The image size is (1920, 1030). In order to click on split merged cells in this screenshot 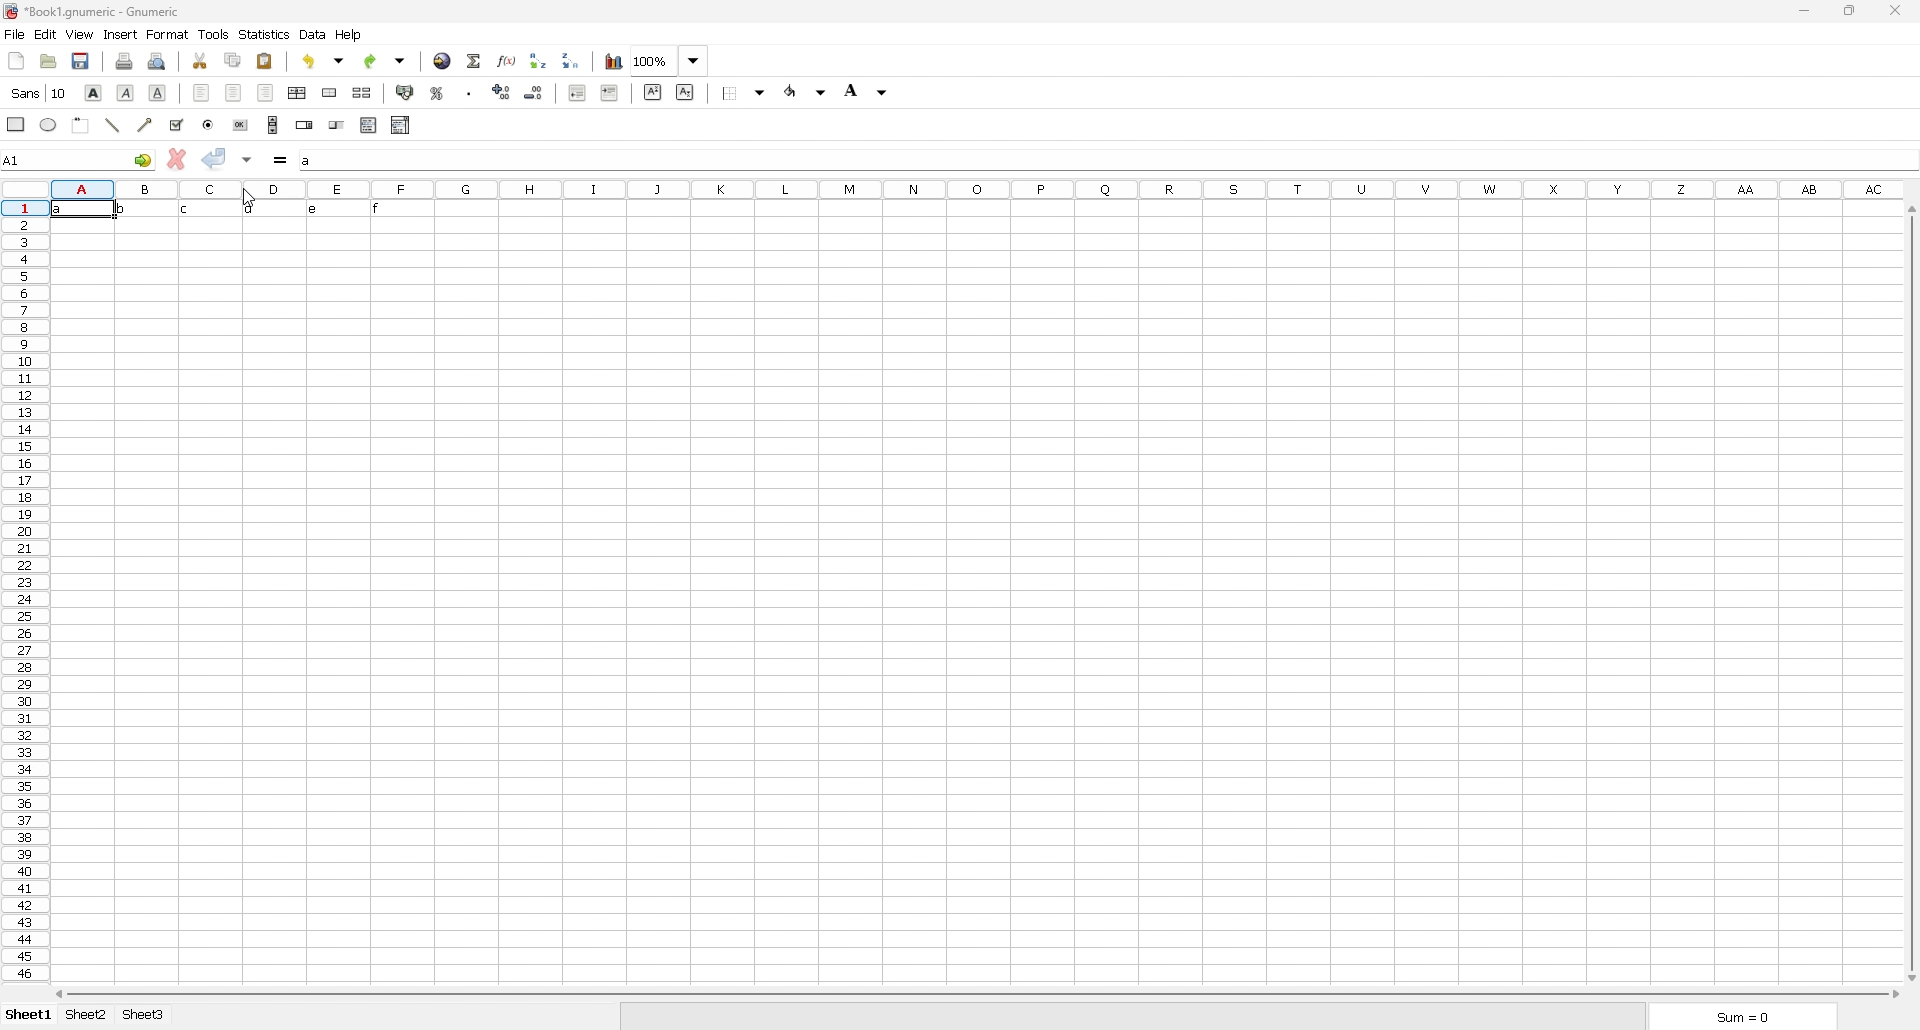, I will do `click(364, 93)`.